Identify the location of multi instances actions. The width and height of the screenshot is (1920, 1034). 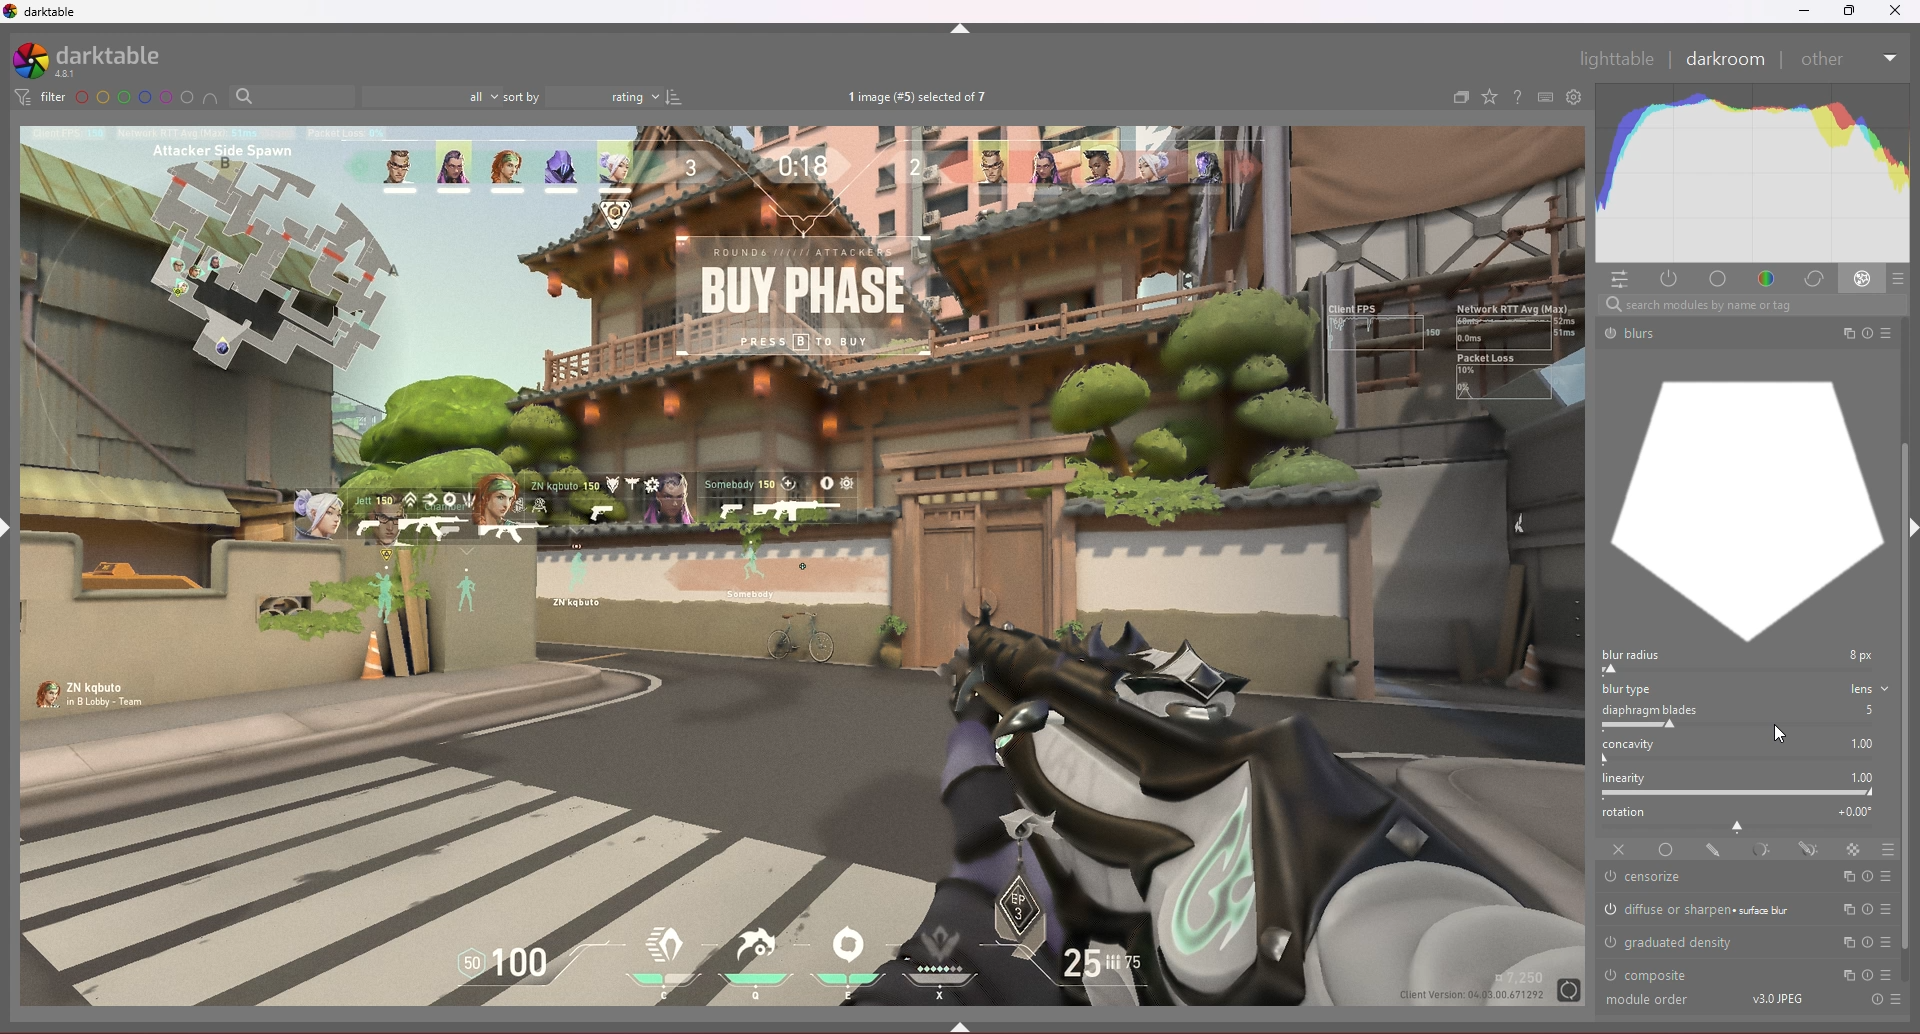
(1843, 943).